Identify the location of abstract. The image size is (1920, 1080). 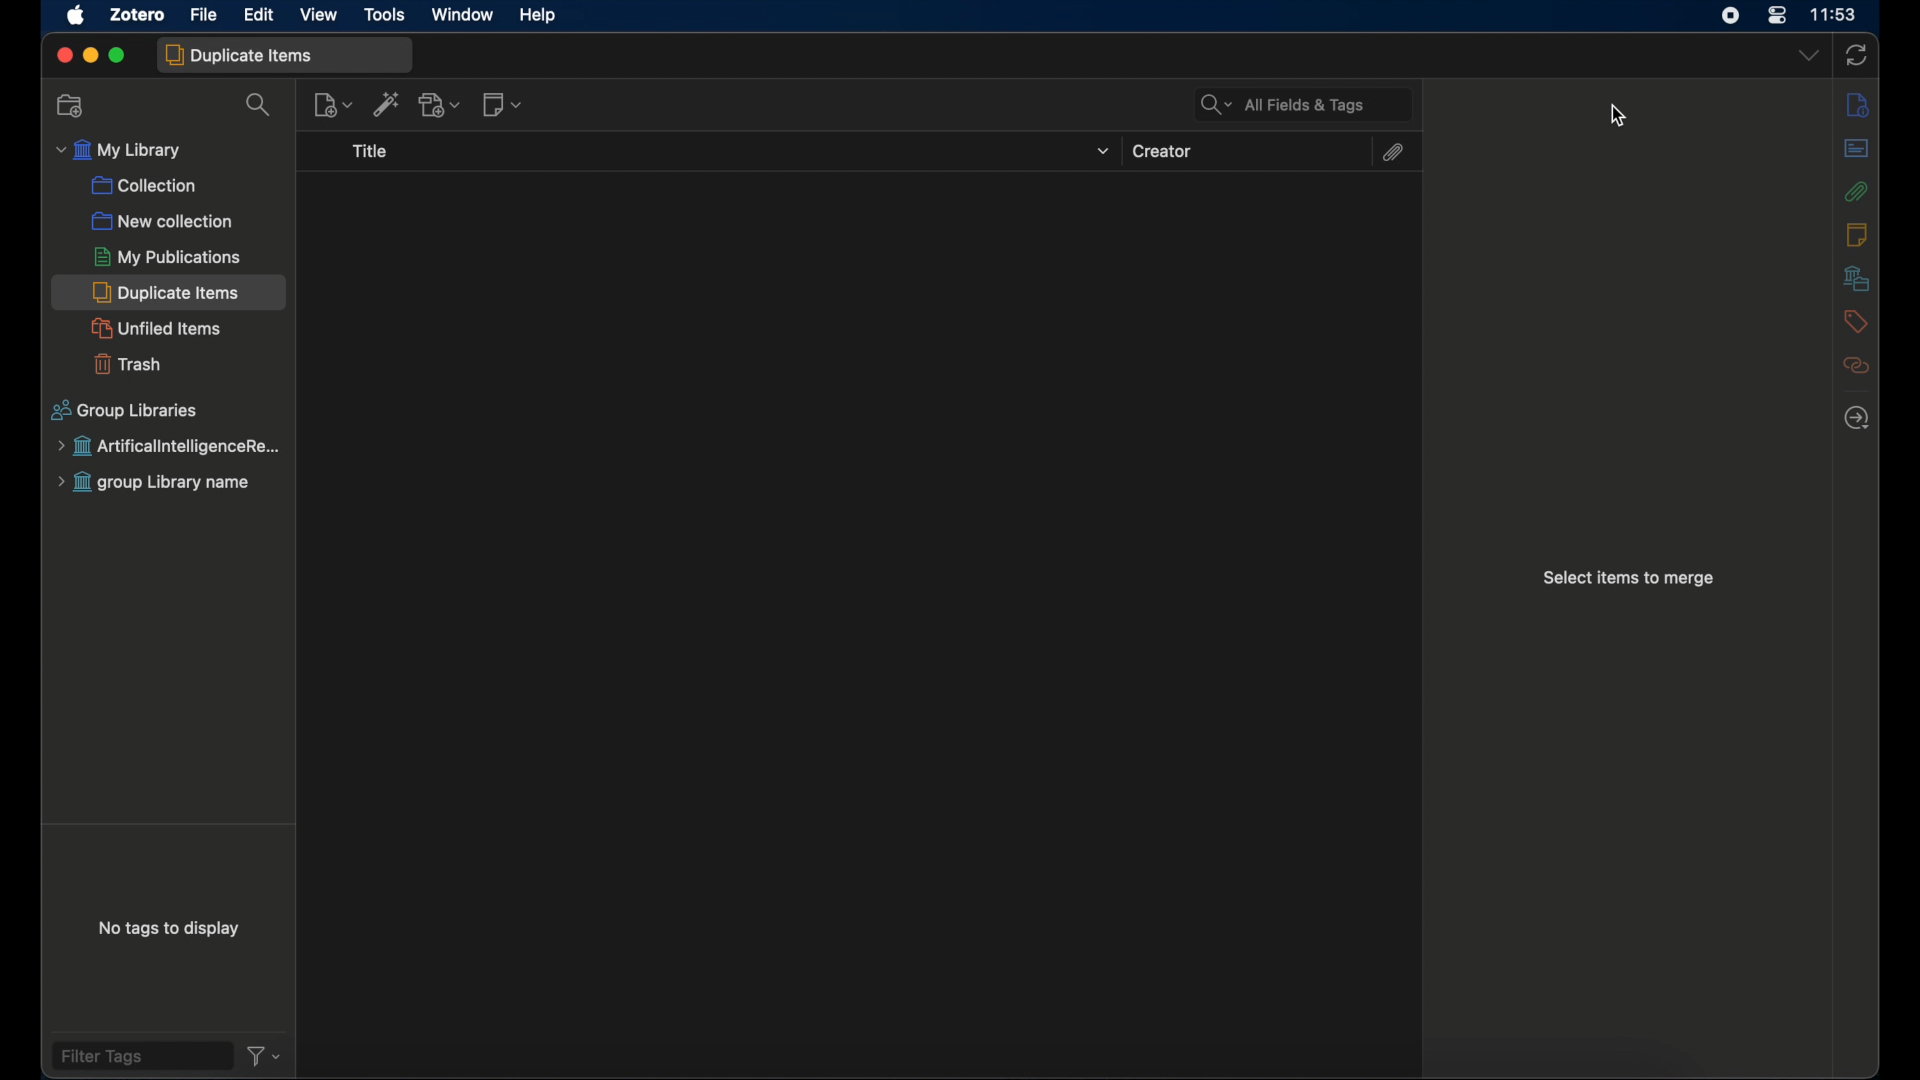
(1857, 149).